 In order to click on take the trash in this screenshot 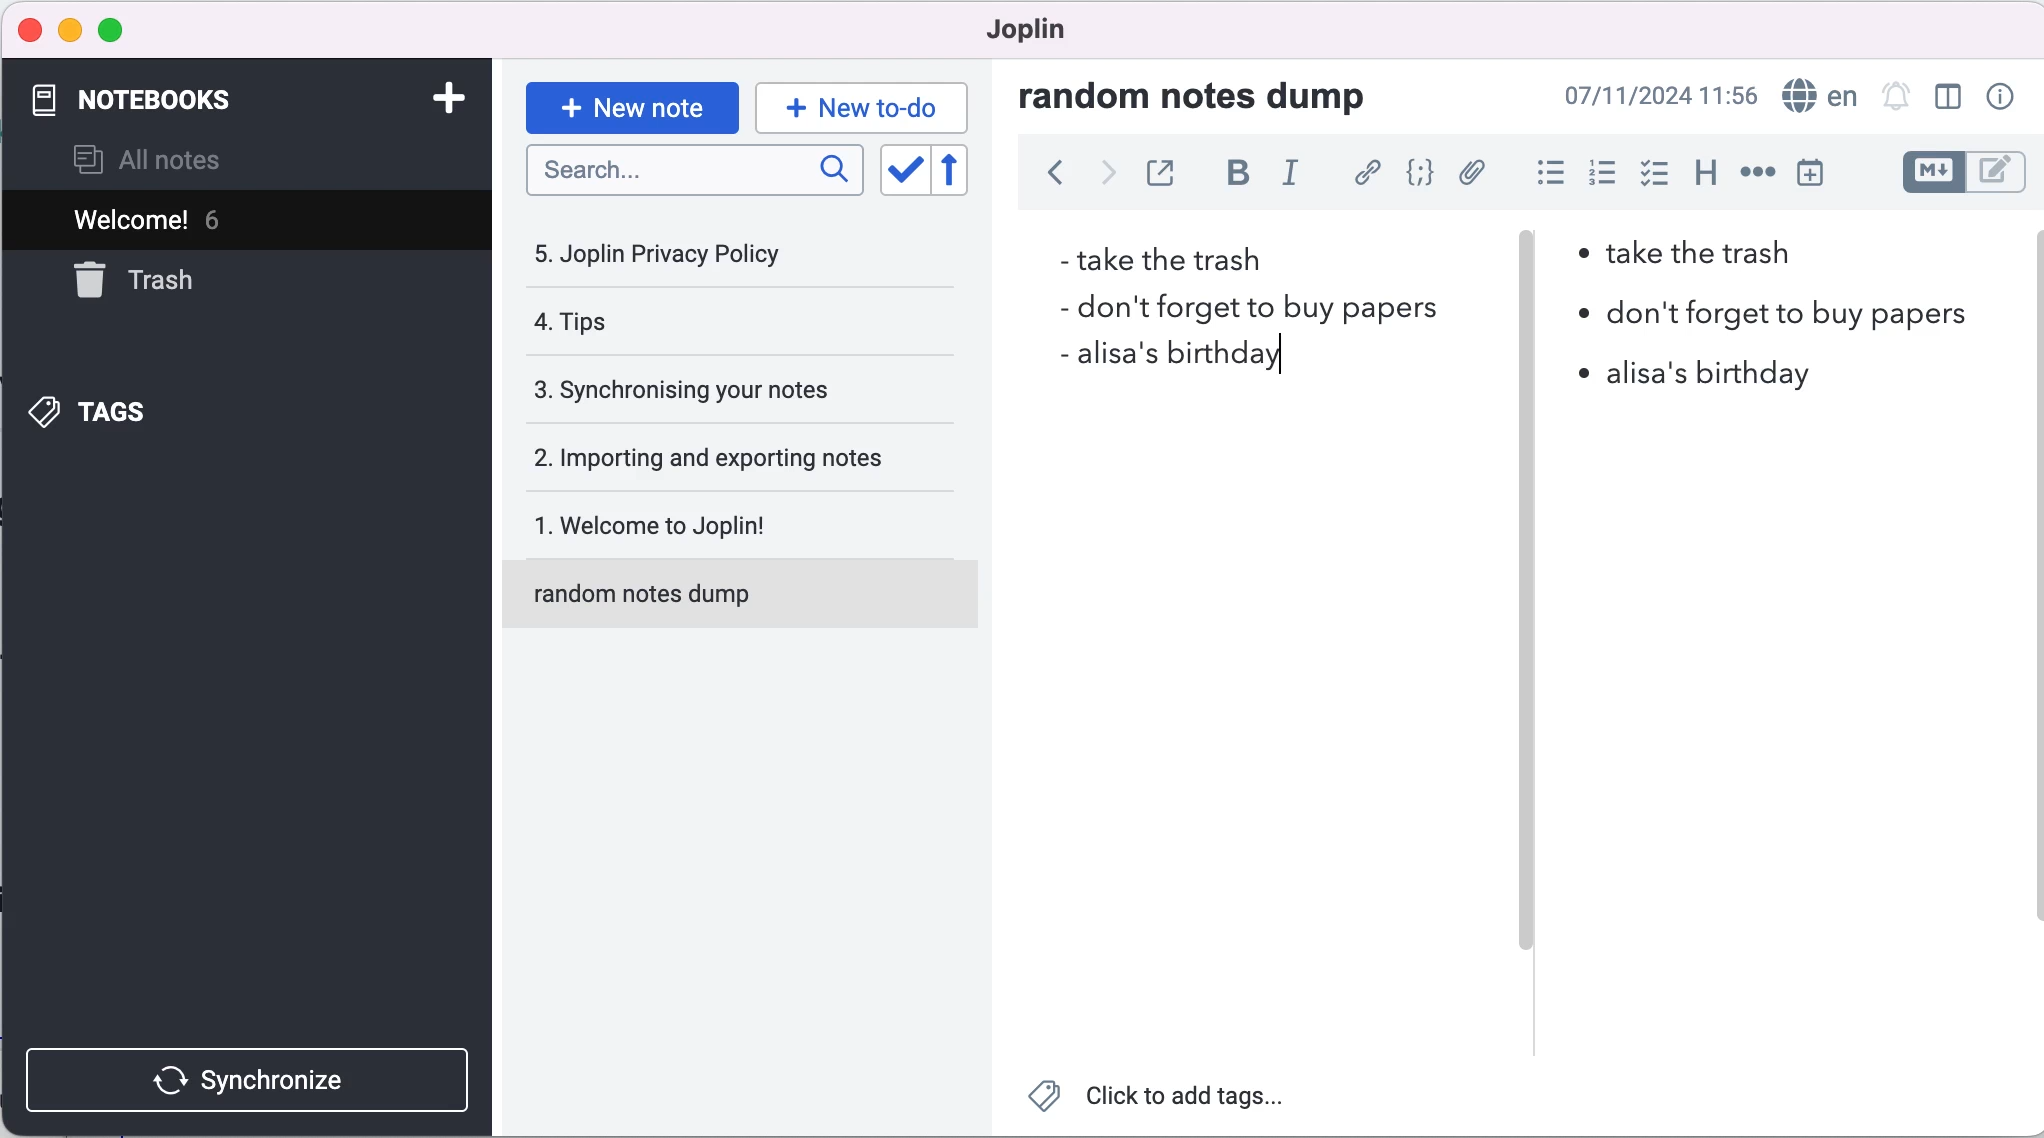, I will do `click(1714, 260)`.